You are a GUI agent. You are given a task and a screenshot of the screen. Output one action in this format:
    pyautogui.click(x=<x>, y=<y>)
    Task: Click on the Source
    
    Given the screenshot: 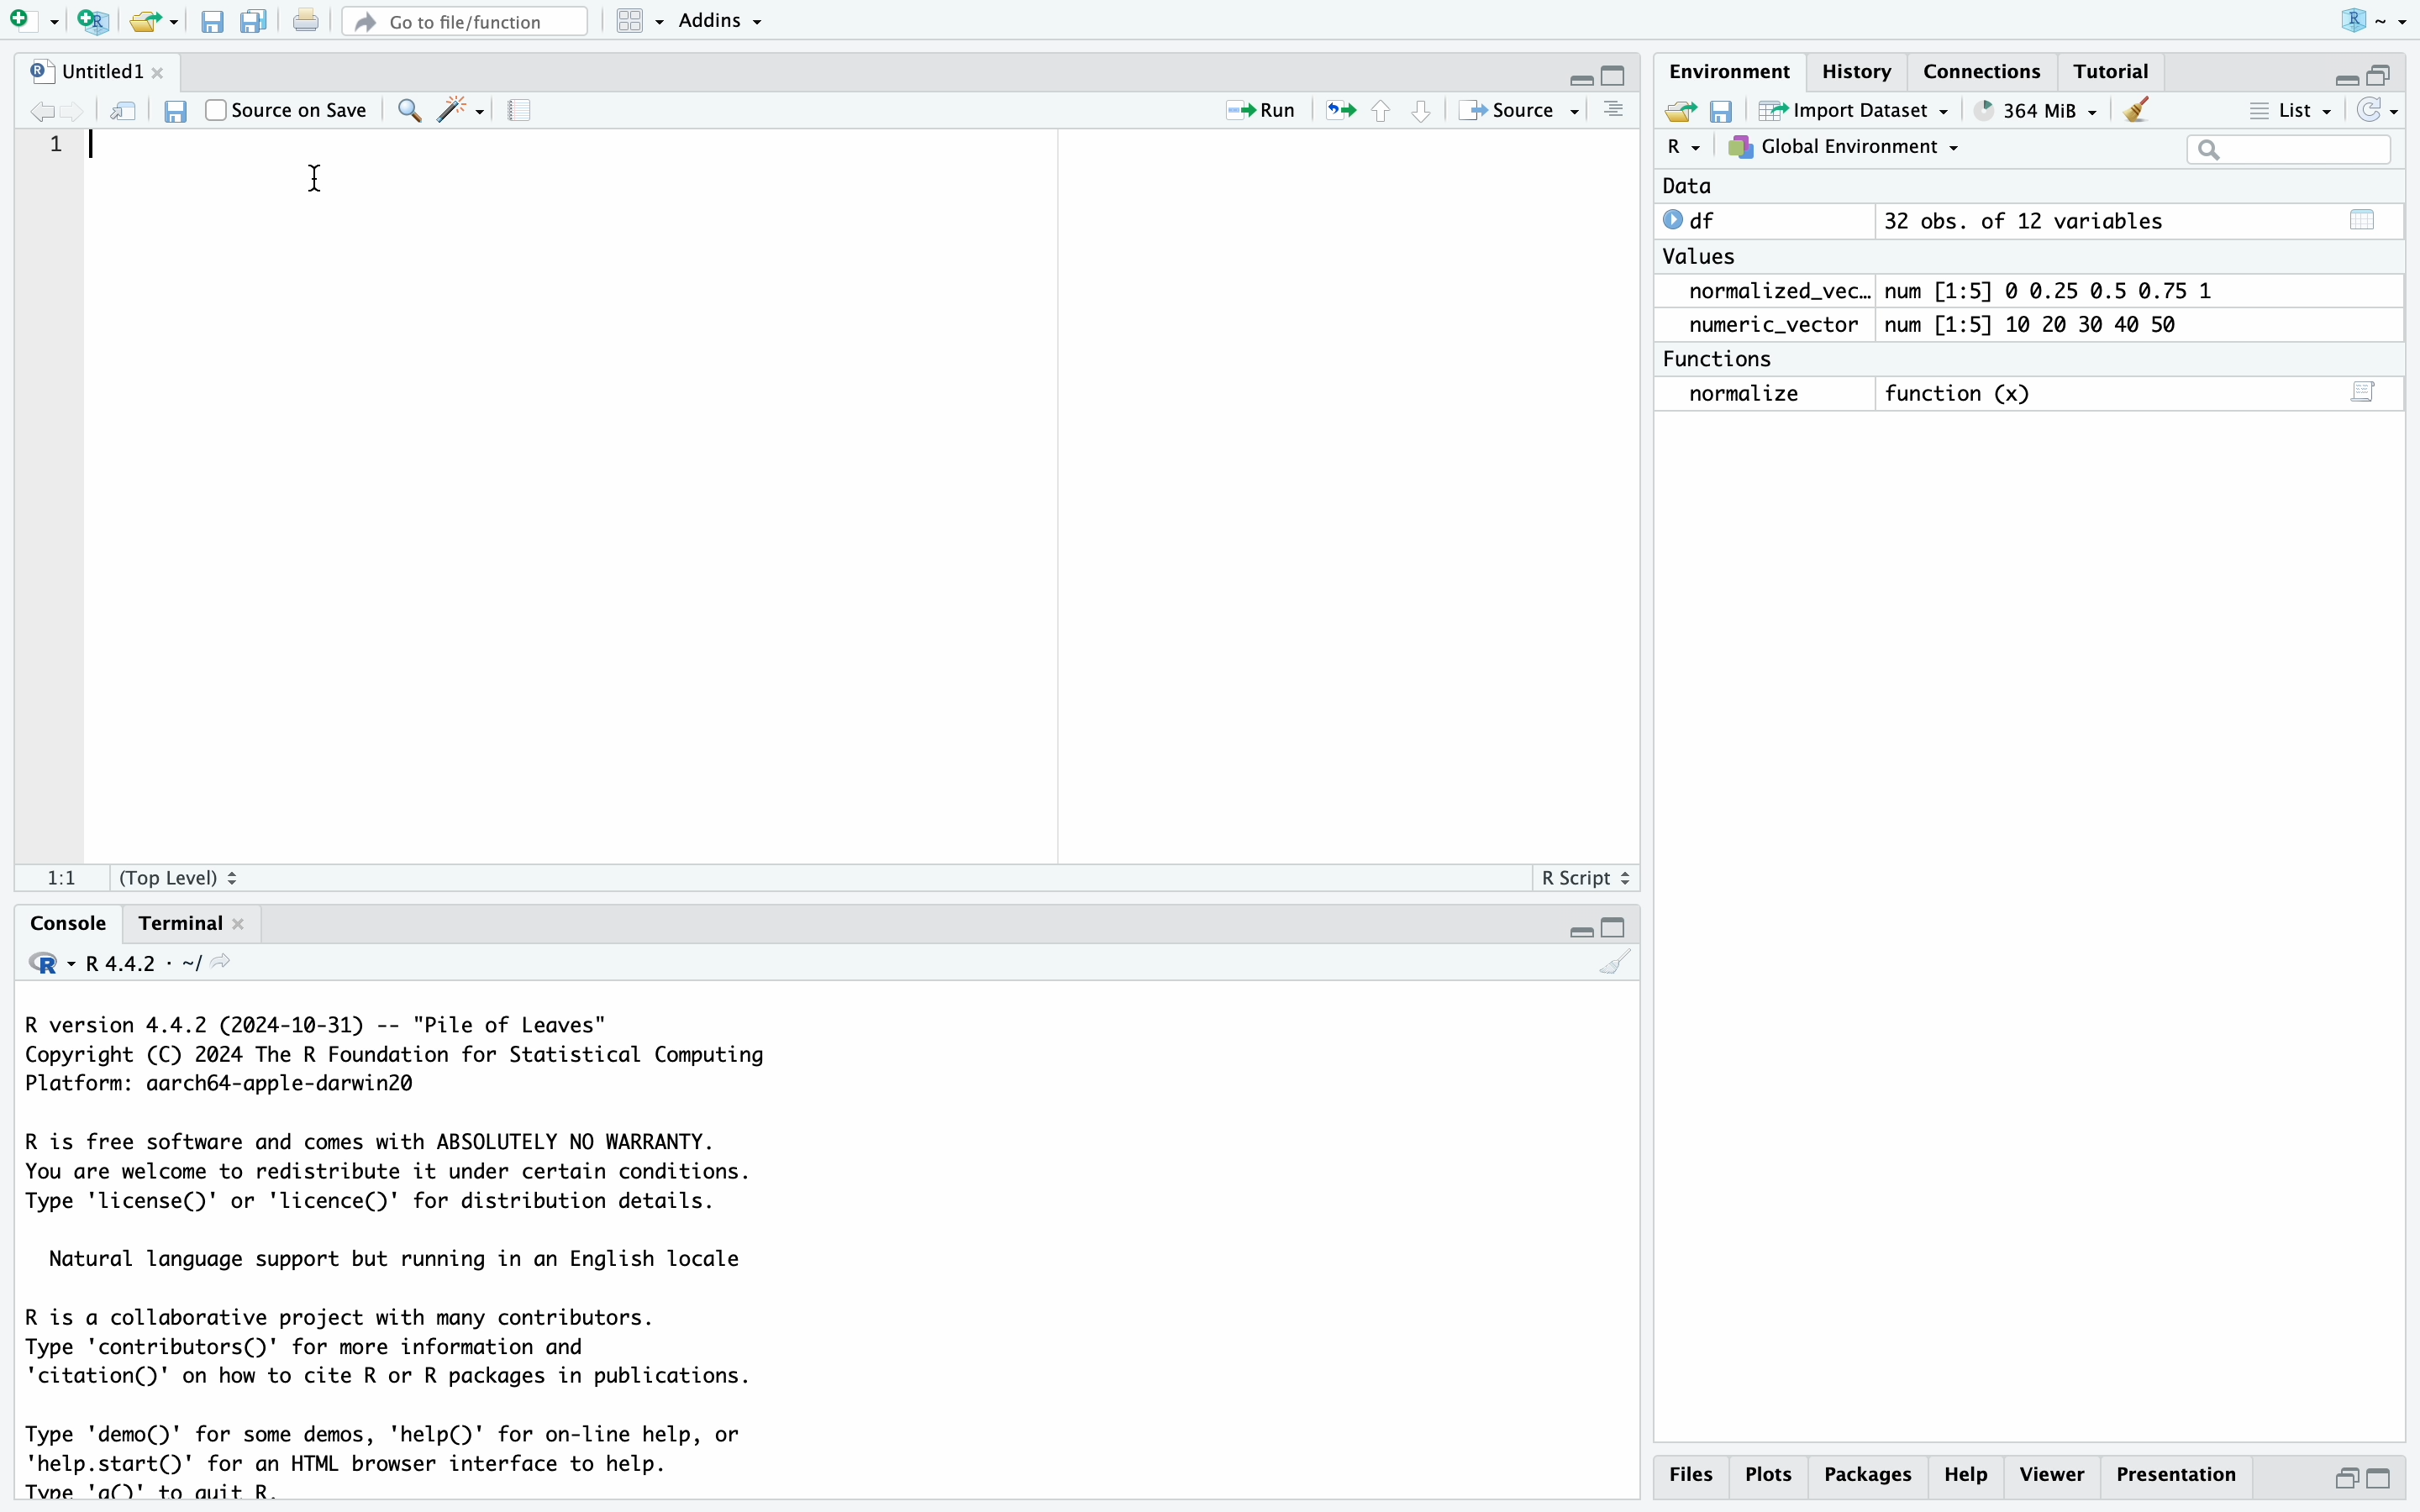 What is the action you would take?
    pyautogui.click(x=1516, y=109)
    